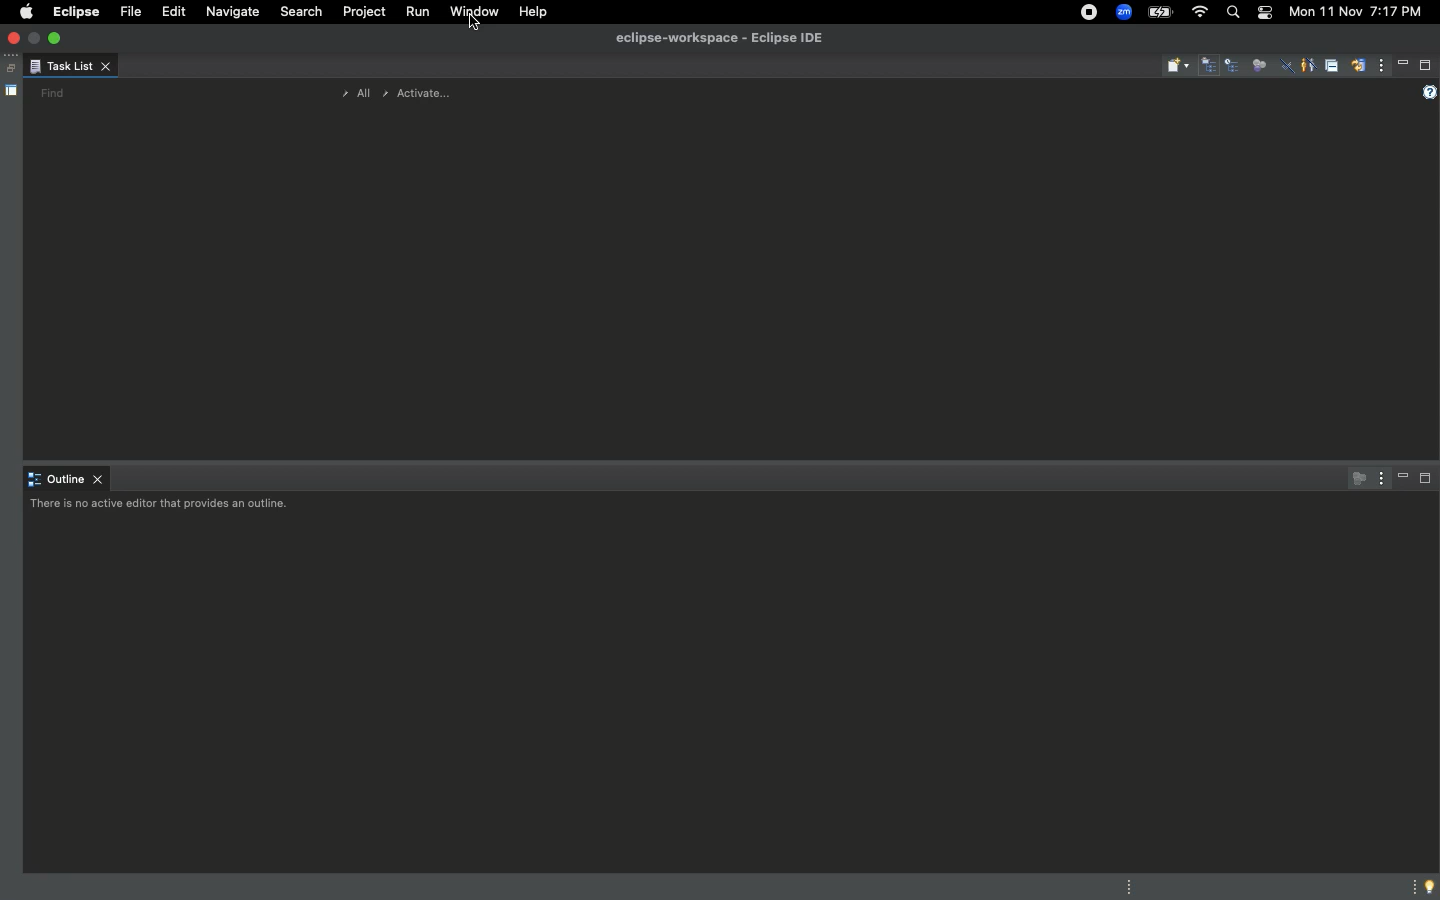 Image resolution: width=1440 pixels, height=900 pixels. Describe the element at coordinates (361, 15) in the screenshot. I see `Project` at that location.